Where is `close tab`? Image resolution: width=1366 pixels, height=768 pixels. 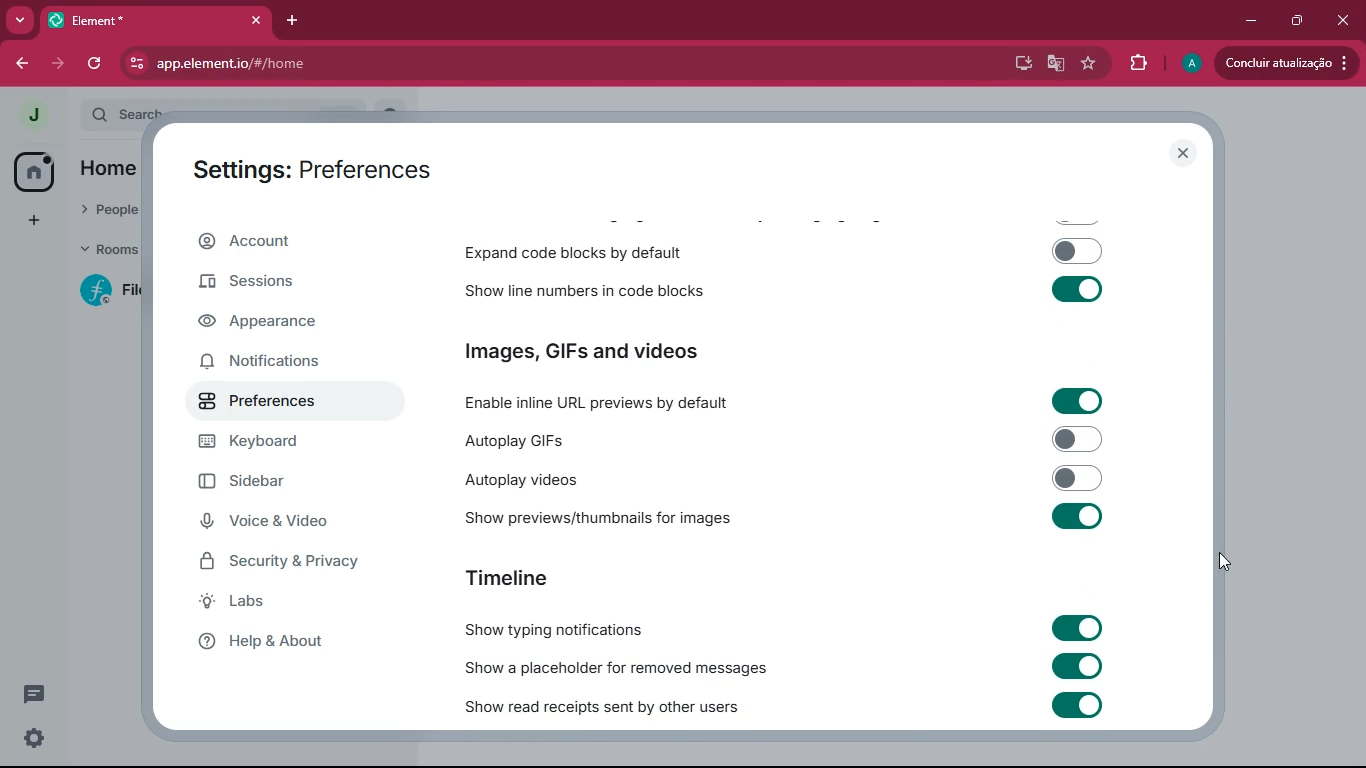
close tab is located at coordinates (256, 20).